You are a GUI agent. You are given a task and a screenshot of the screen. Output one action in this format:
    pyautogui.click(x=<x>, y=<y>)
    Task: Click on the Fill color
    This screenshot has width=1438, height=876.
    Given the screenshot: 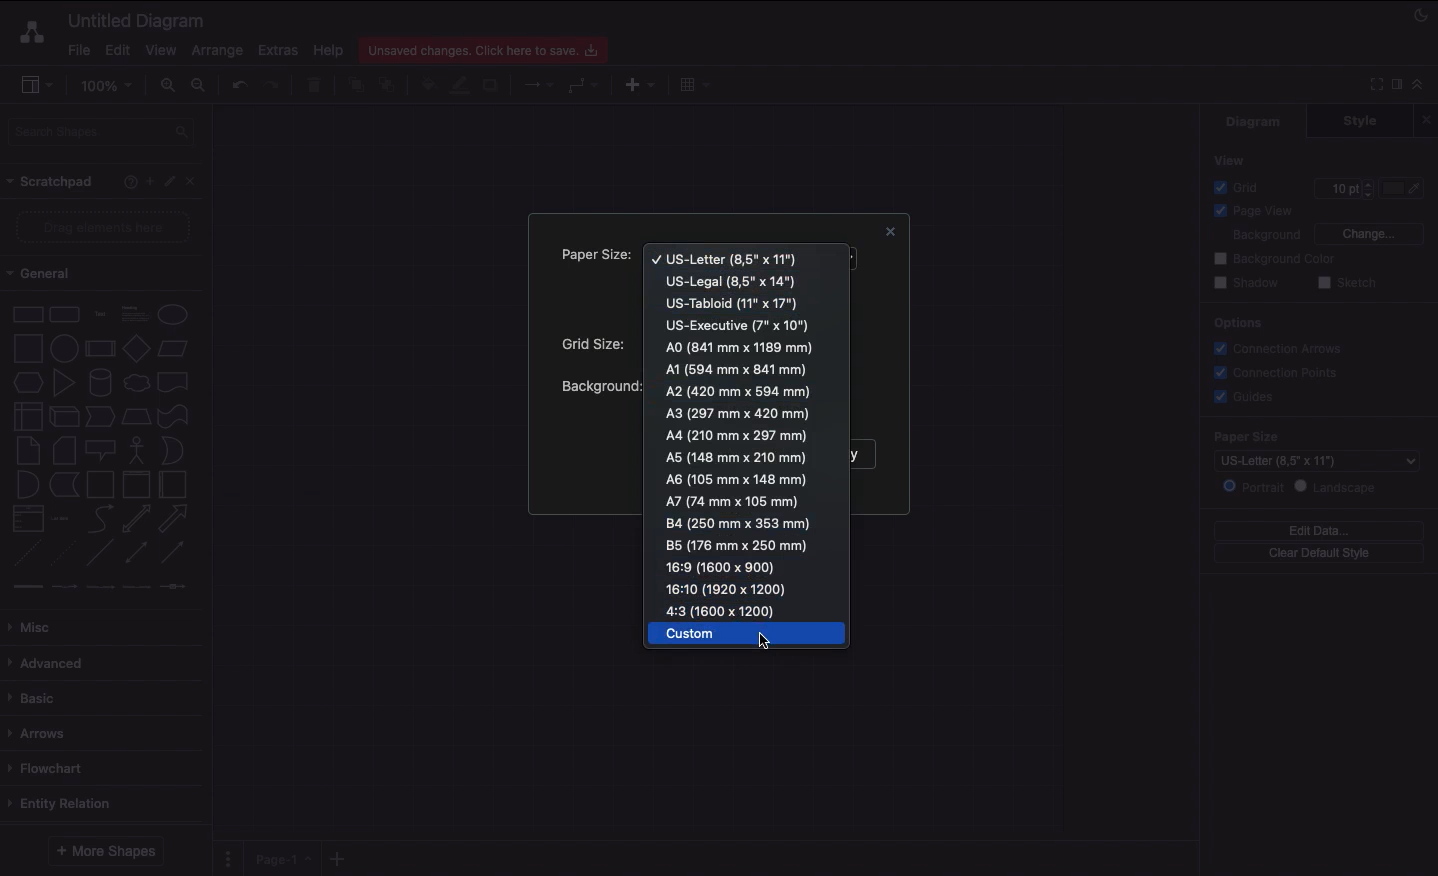 What is the action you would take?
    pyautogui.click(x=427, y=87)
    